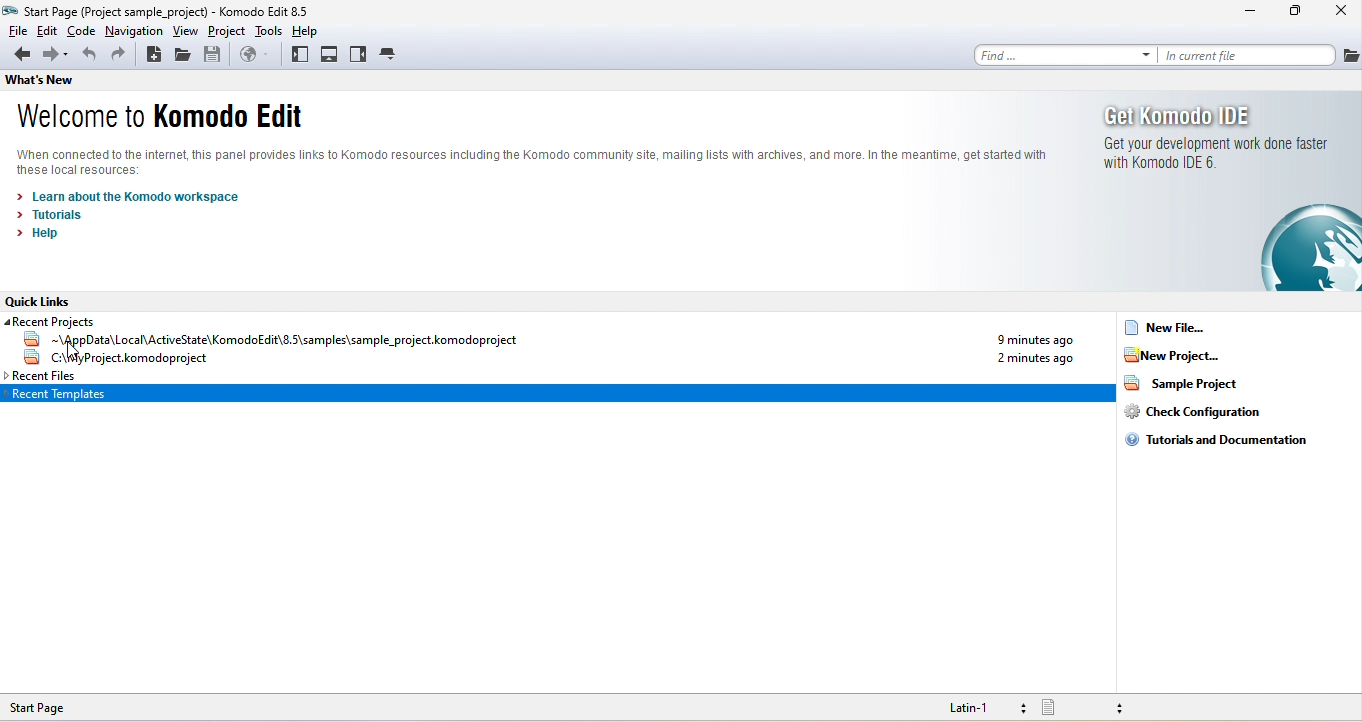 The width and height of the screenshot is (1362, 722). I want to click on recent projects, so click(51, 321).